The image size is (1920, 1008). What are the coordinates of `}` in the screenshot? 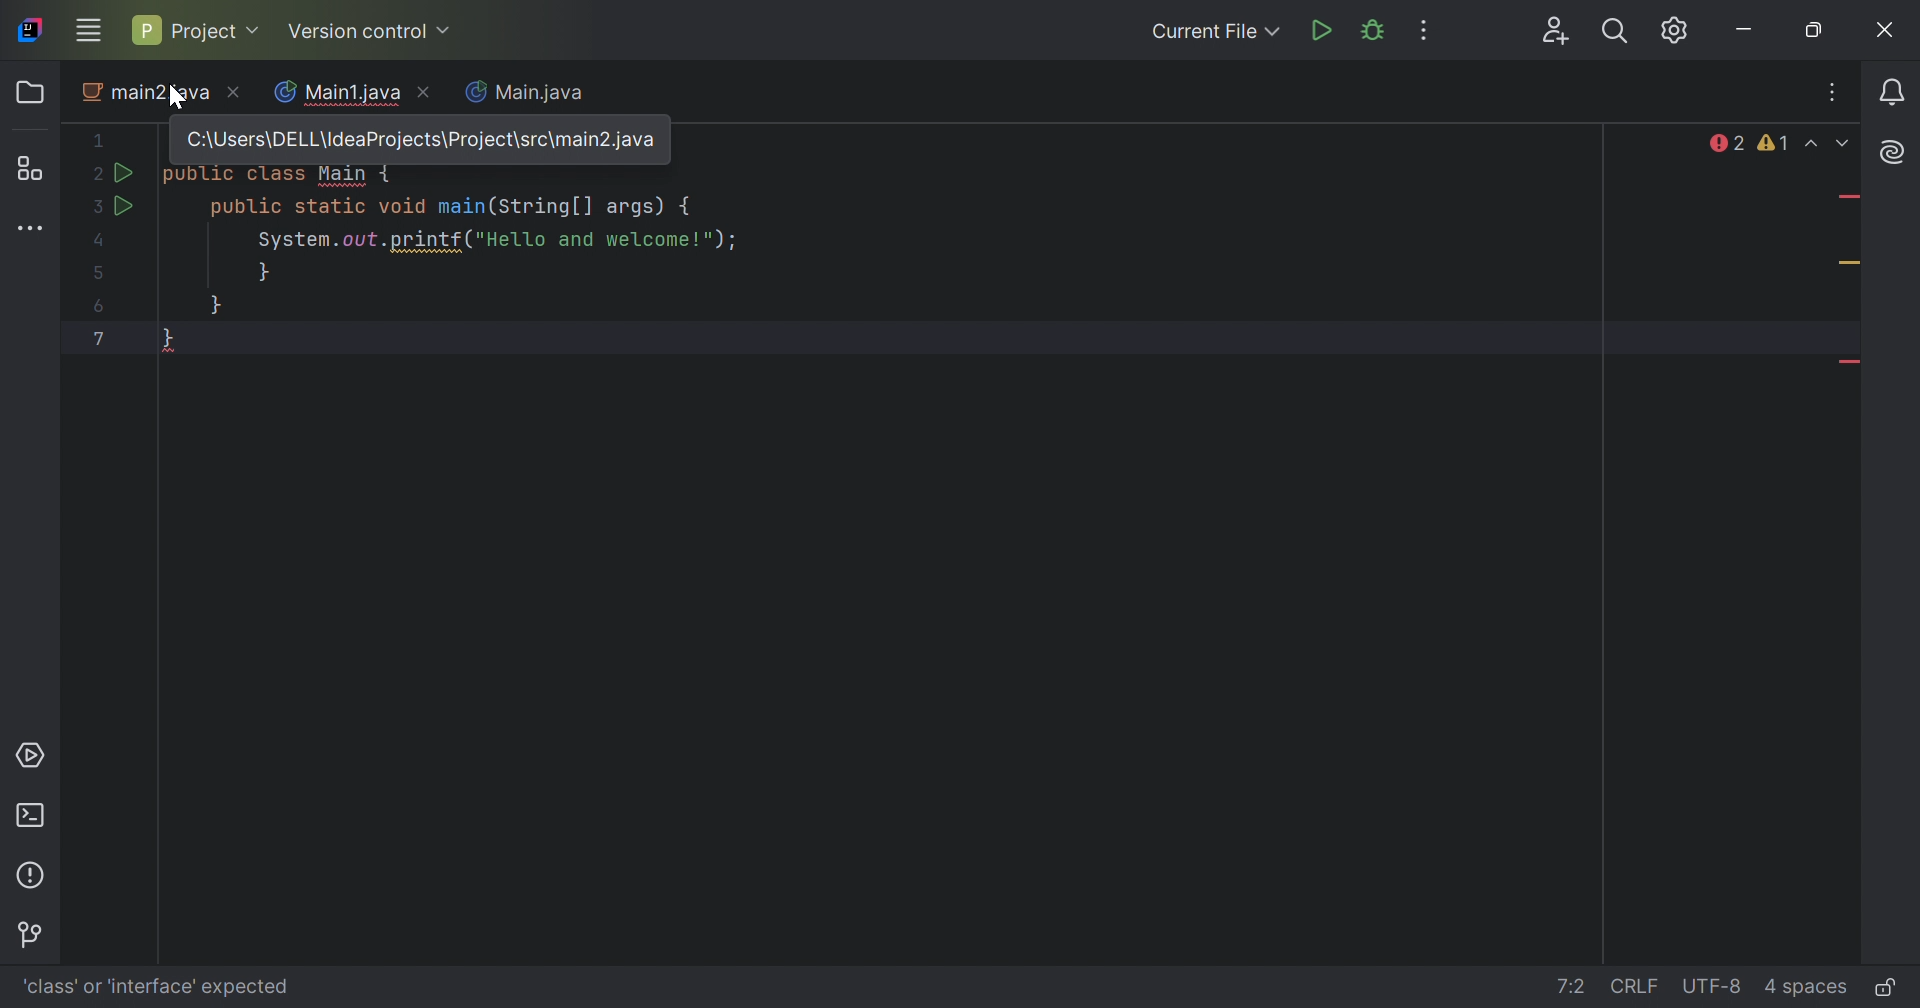 It's located at (217, 307).